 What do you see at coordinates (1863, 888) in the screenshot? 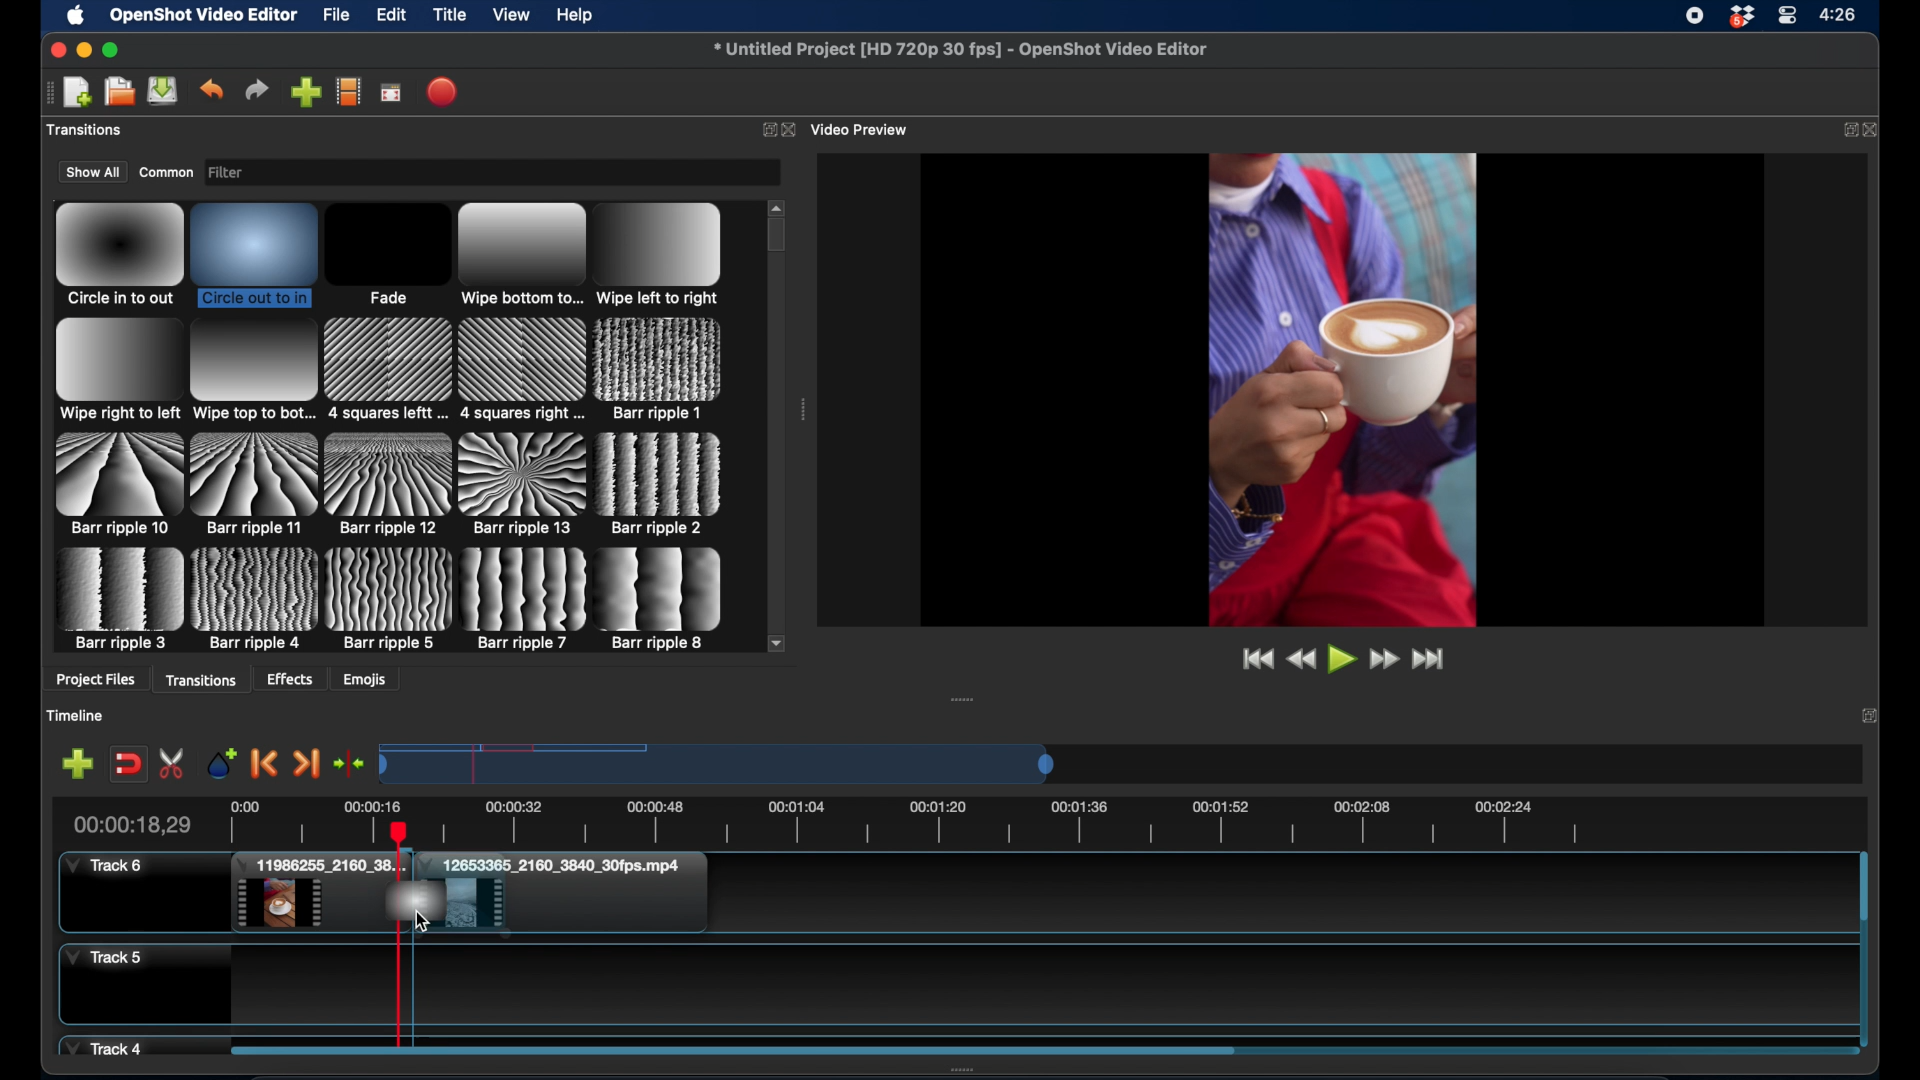
I see `scroll bar` at bounding box center [1863, 888].